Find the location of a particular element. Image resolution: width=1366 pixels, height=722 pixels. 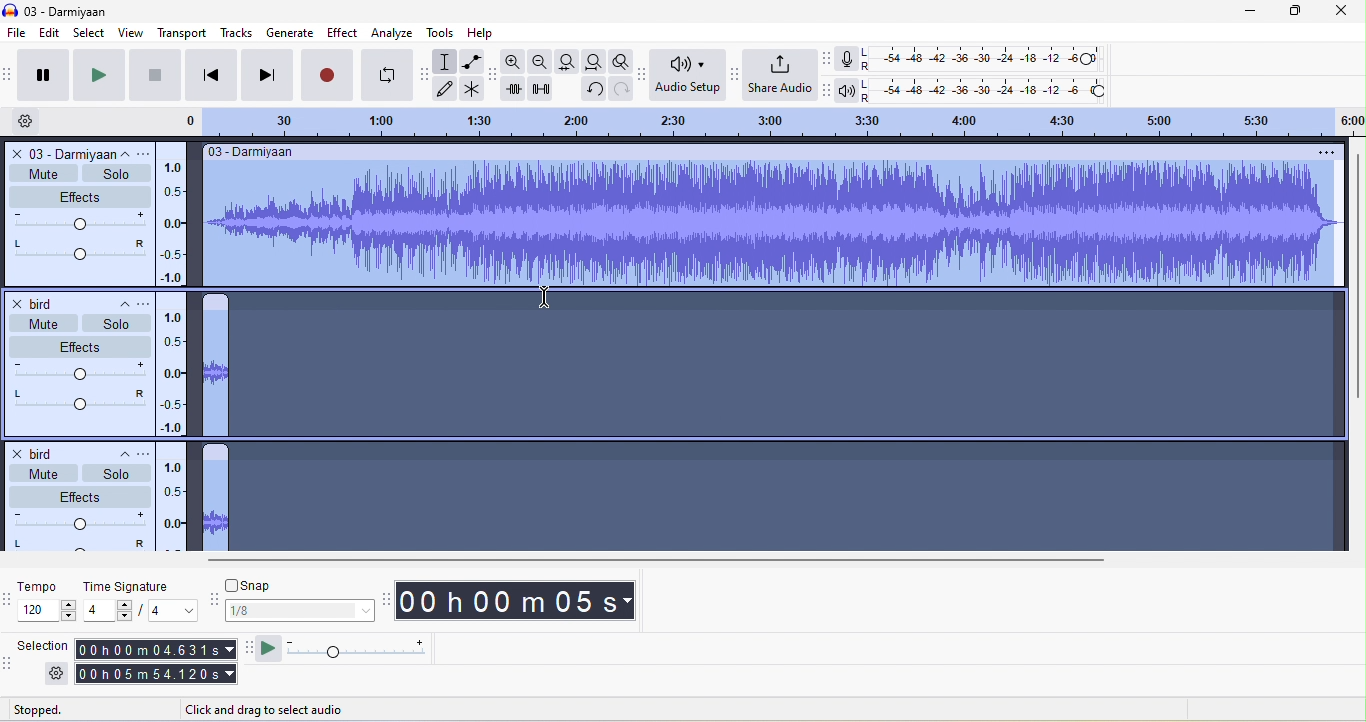

minimize is located at coordinates (1238, 11).